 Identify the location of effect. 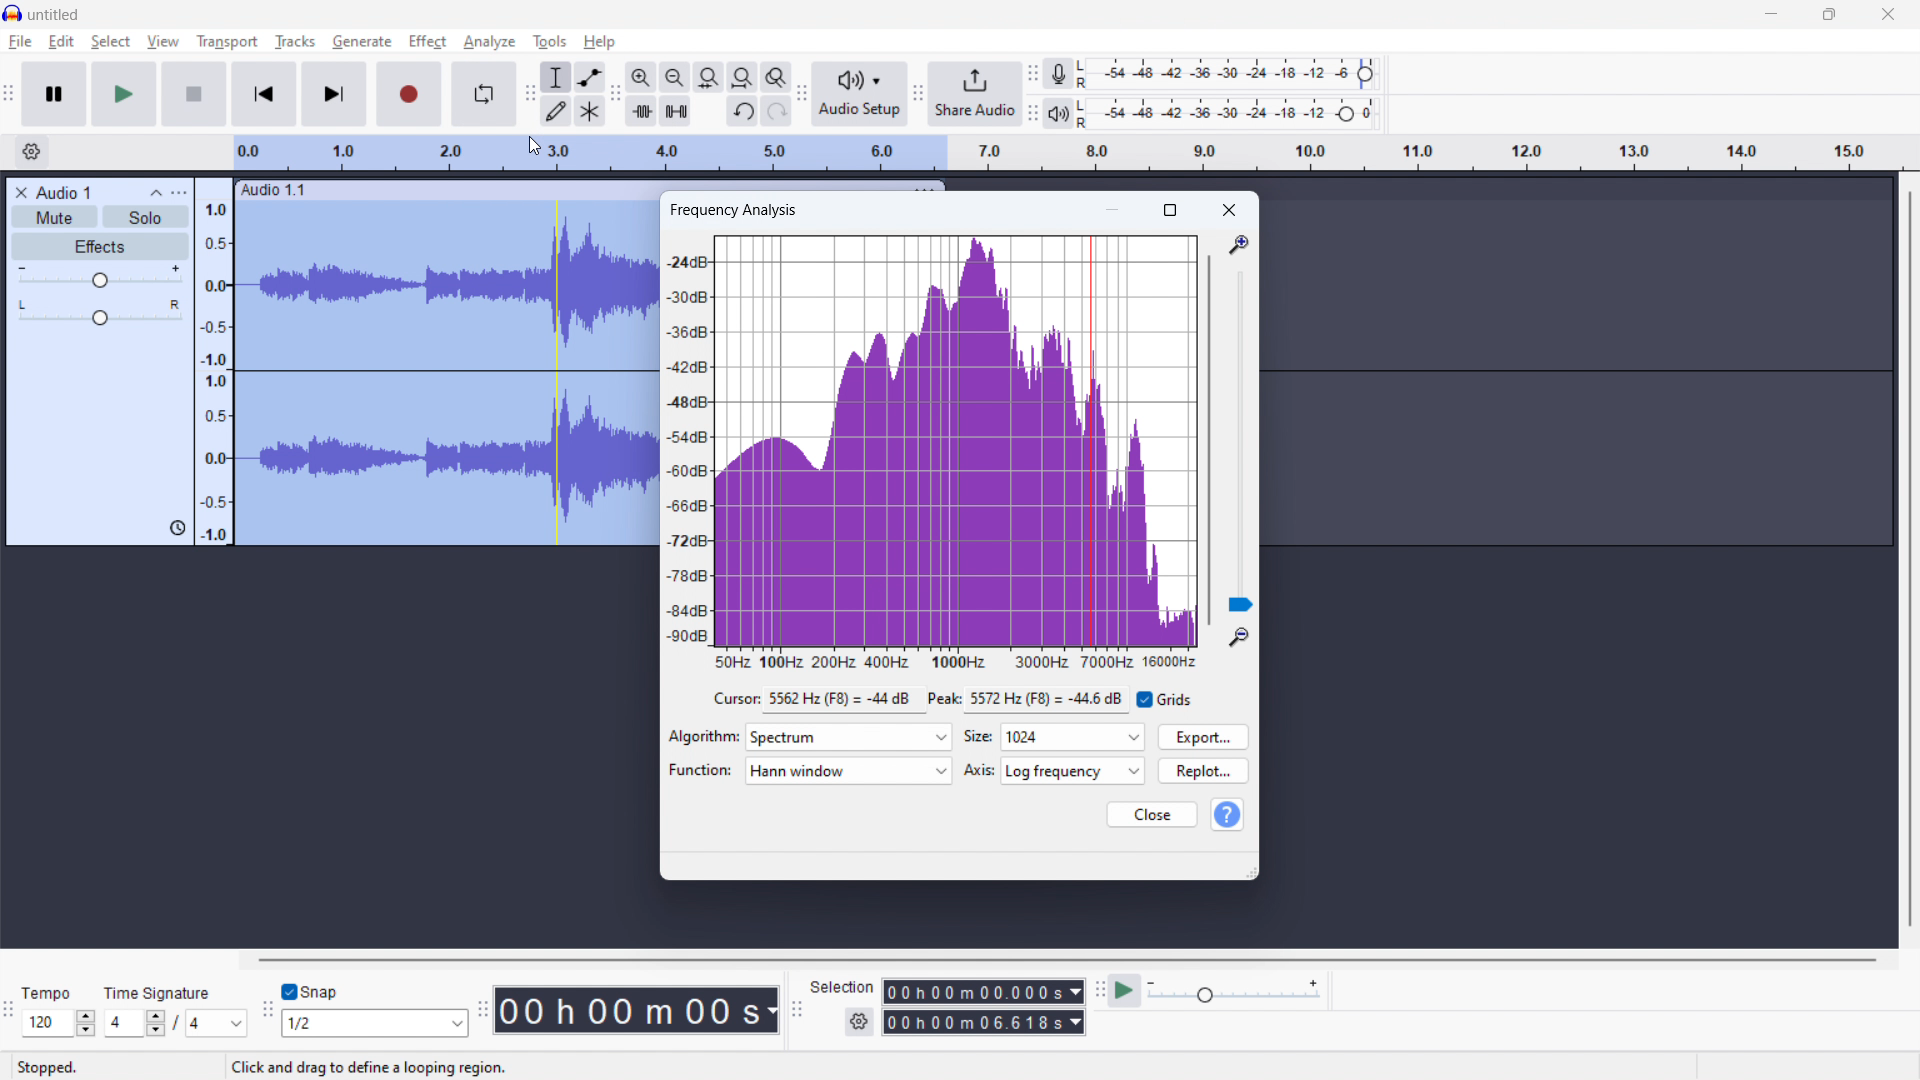
(427, 41).